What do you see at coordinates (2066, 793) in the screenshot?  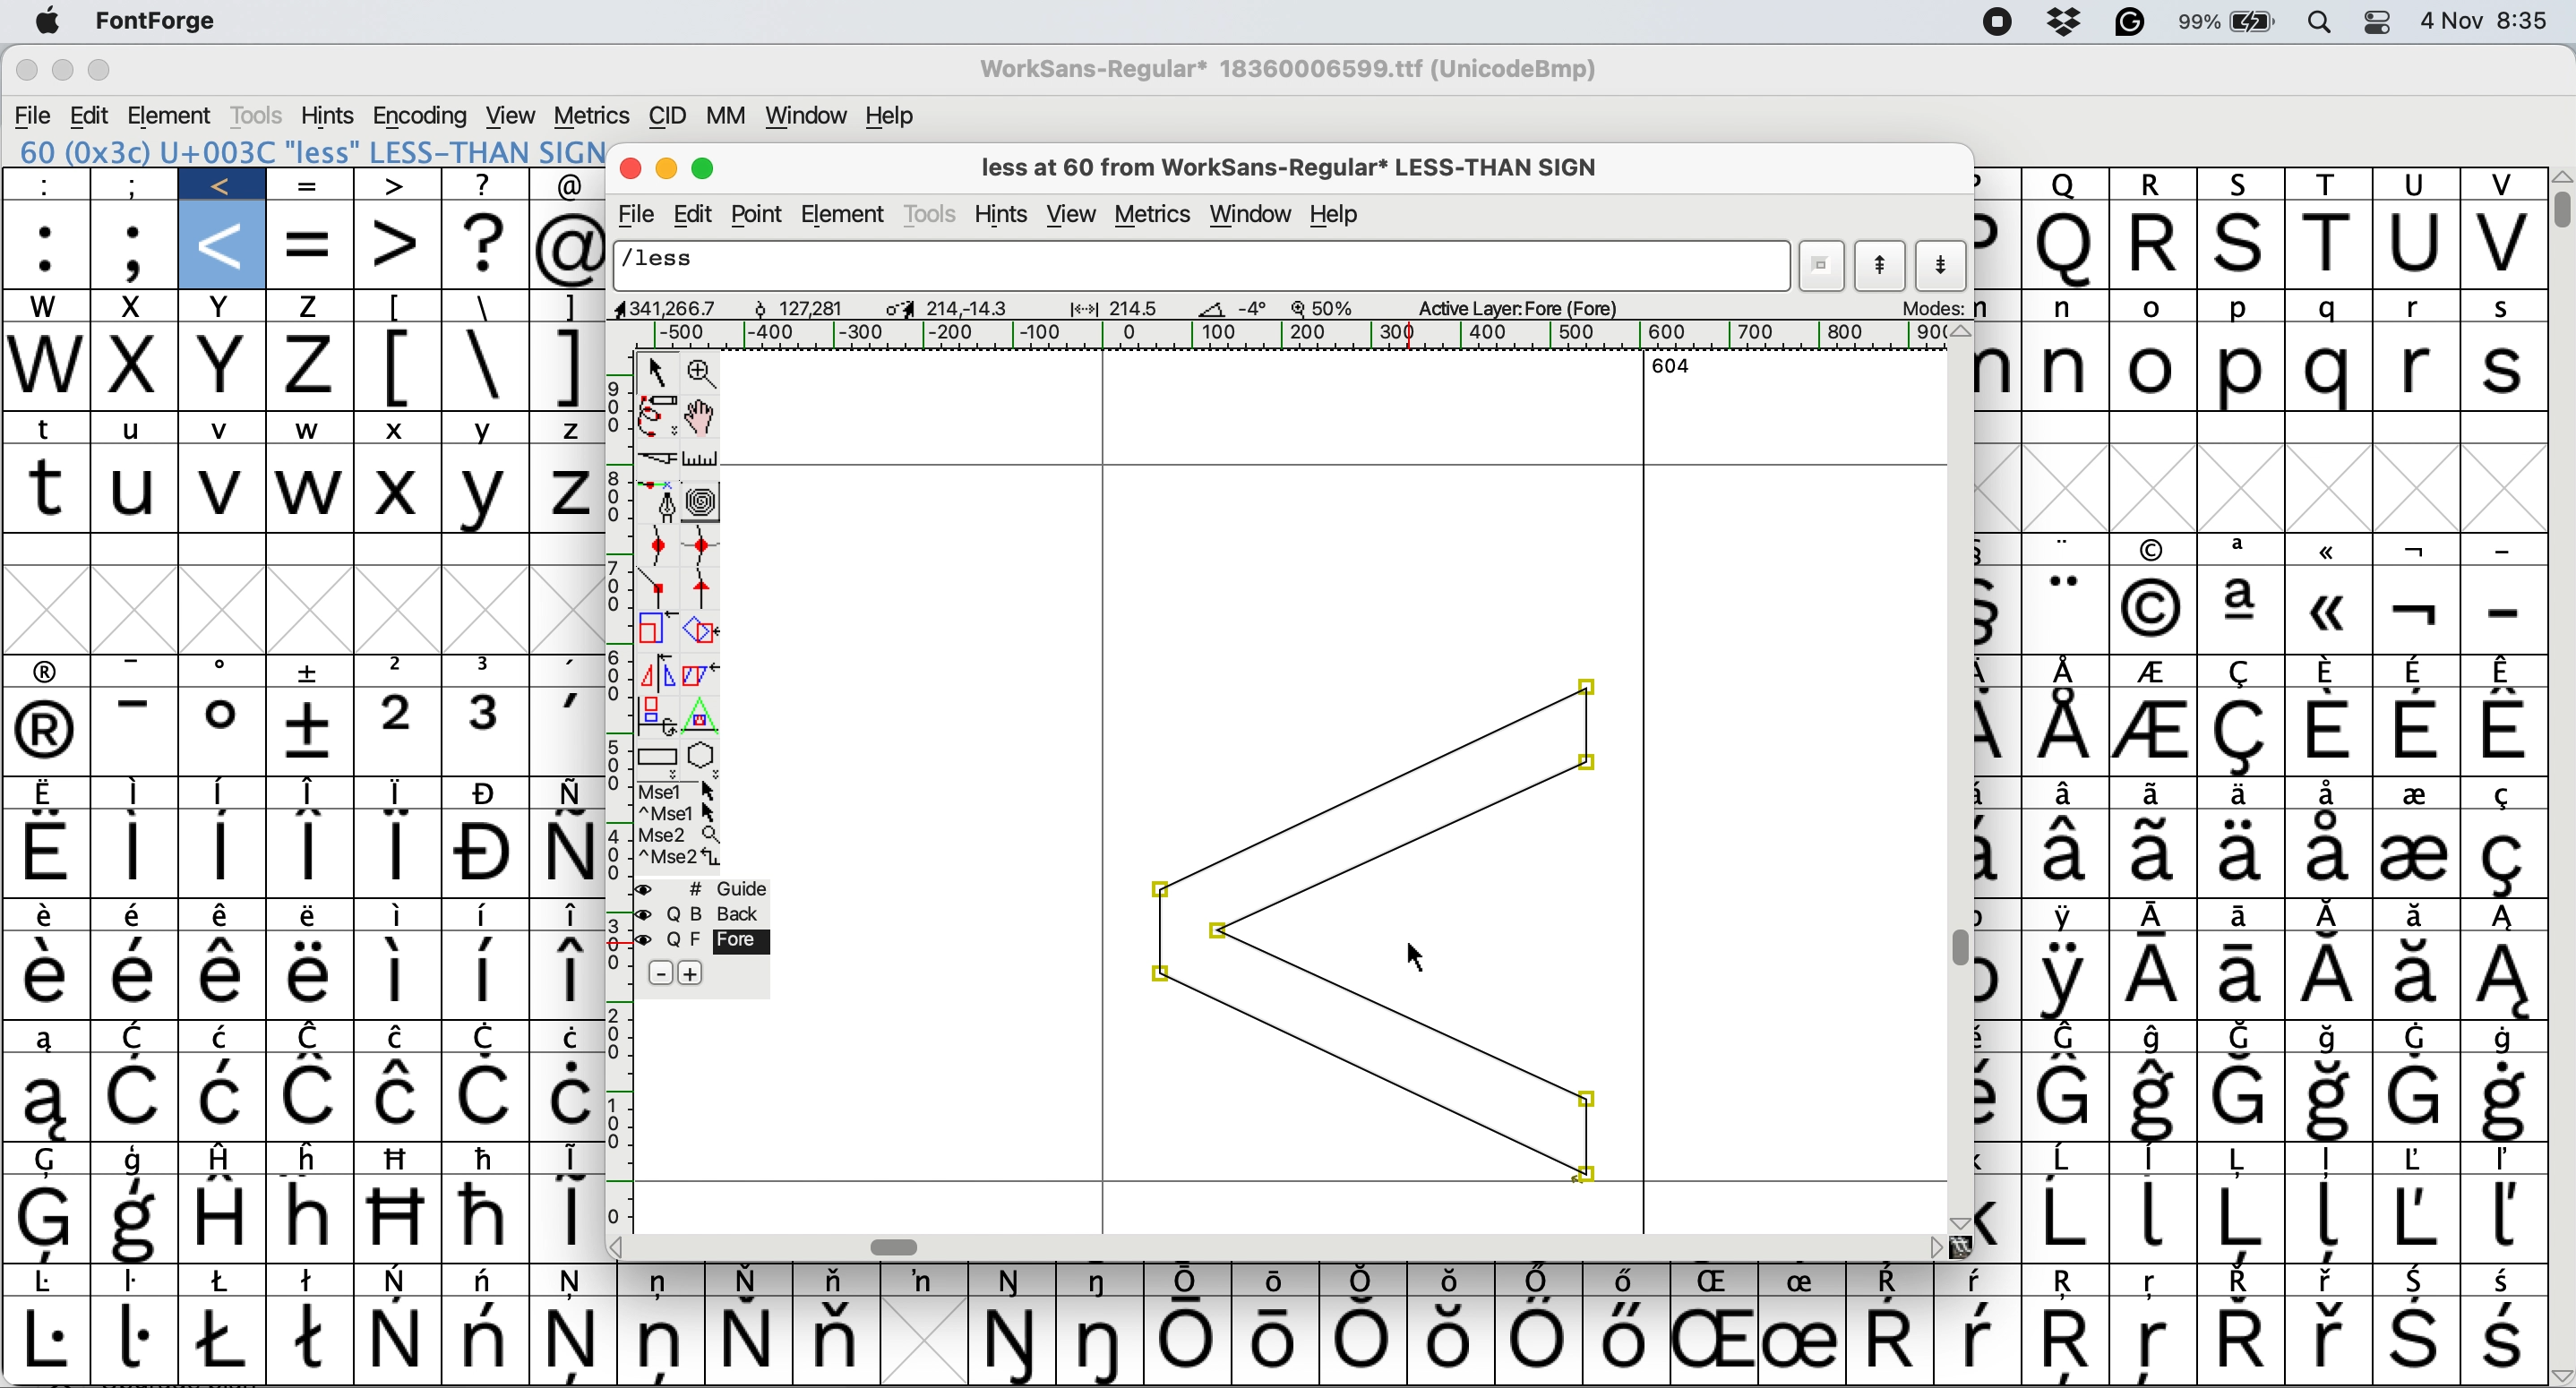 I see `Symbol` at bounding box center [2066, 793].